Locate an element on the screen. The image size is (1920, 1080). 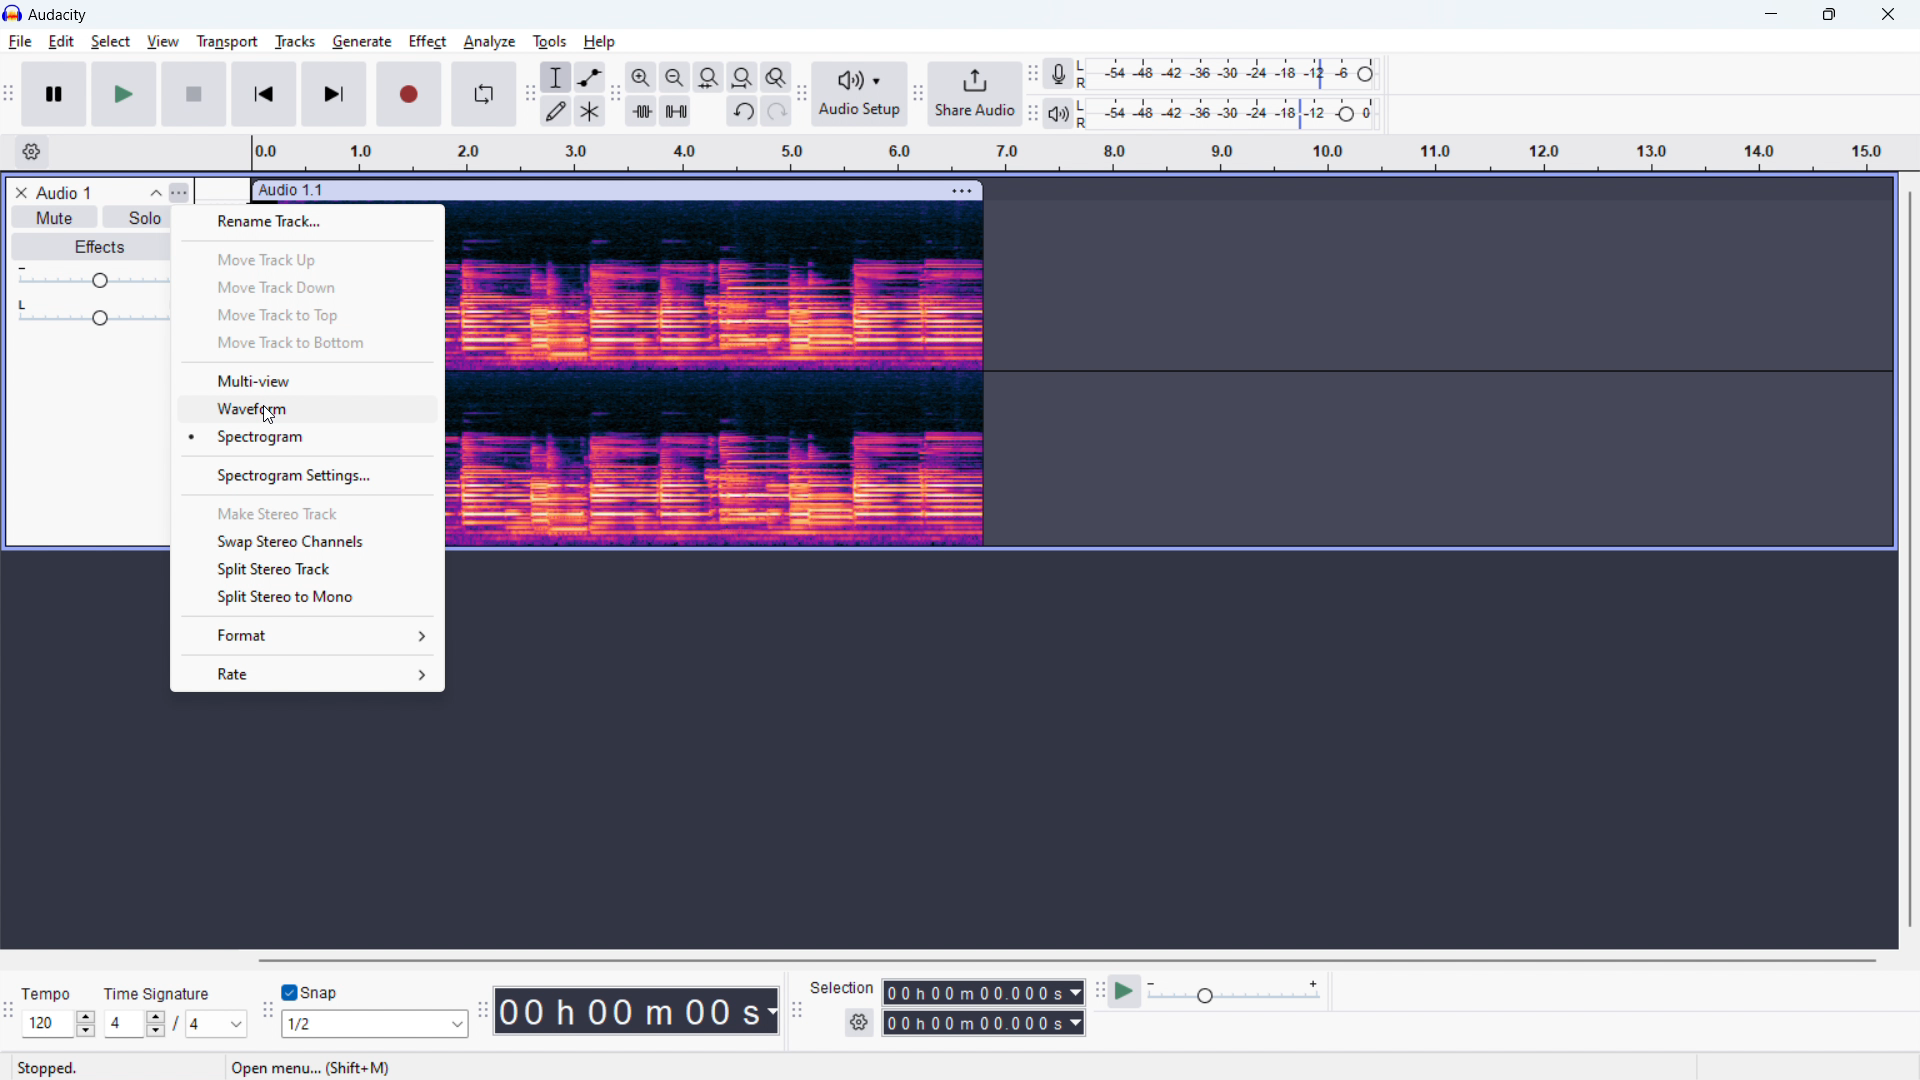
note value in time signature is located at coordinates (221, 1026).